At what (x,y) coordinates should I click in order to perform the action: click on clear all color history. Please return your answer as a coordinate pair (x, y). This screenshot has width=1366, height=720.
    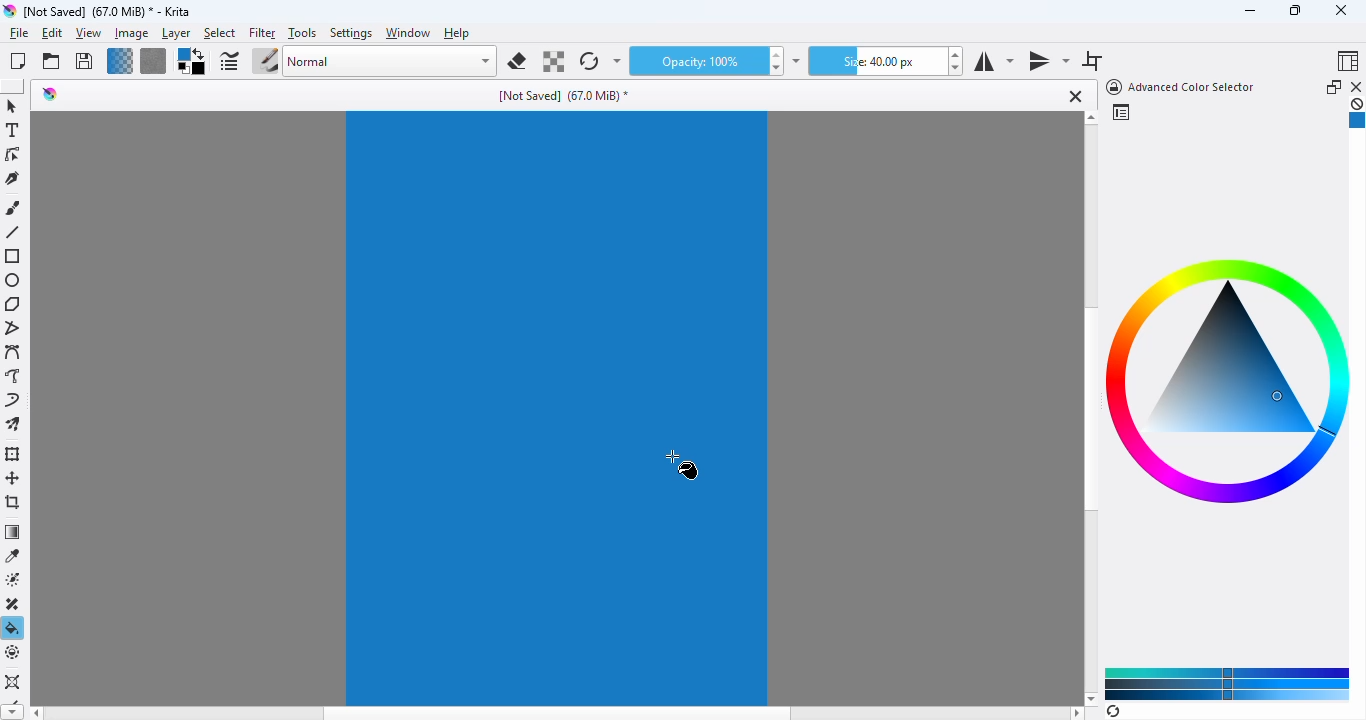
    Looking at the image, I should click on (1357, 103).